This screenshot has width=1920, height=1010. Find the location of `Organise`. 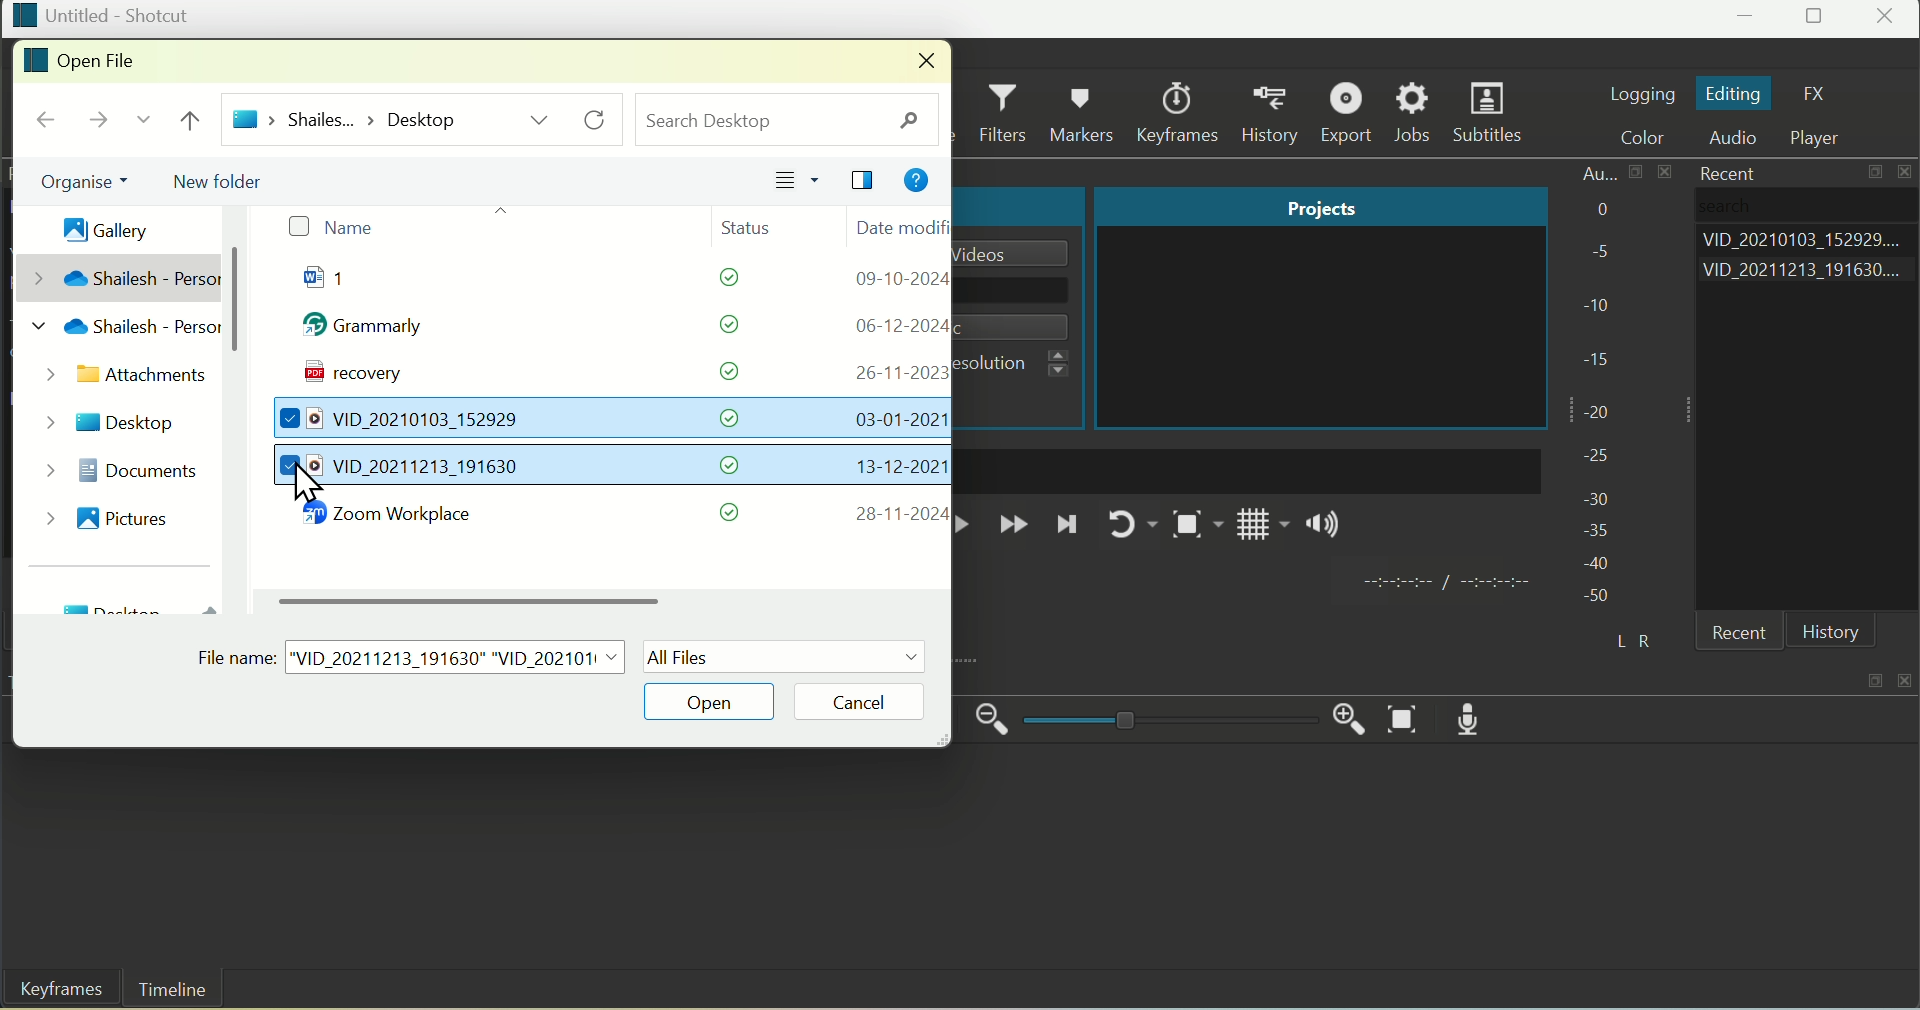

Organise is located at coordinates (75, 182).